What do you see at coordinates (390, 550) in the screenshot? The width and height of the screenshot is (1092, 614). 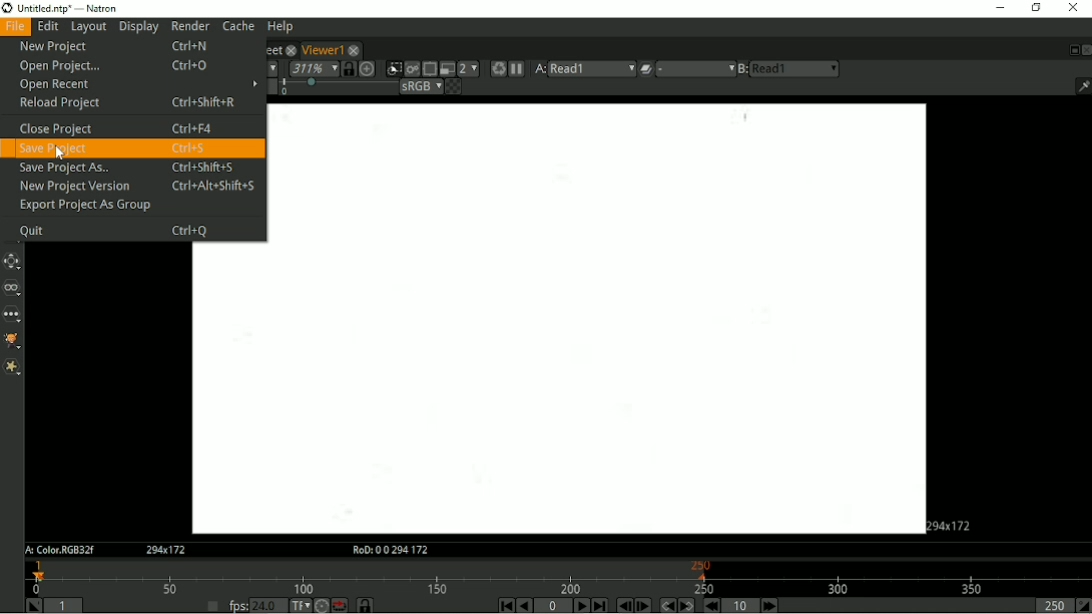 I see `RoD` at bounding box center [390, 550].